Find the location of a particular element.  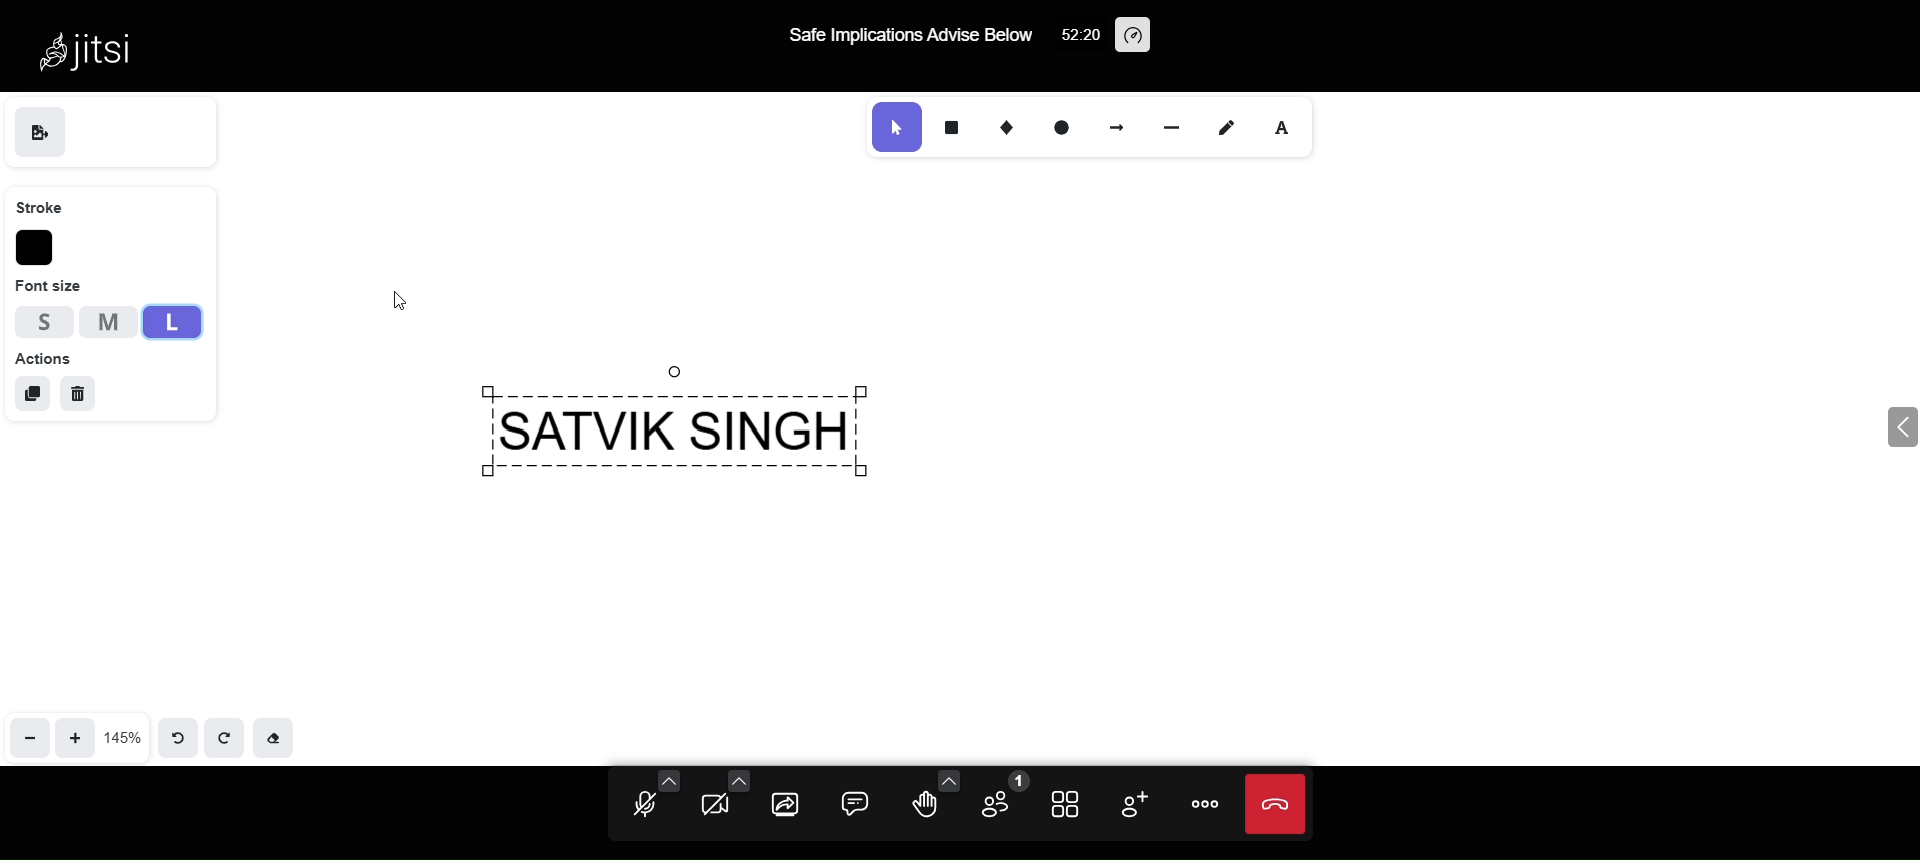

end call is located at coordinates (1272, 807).